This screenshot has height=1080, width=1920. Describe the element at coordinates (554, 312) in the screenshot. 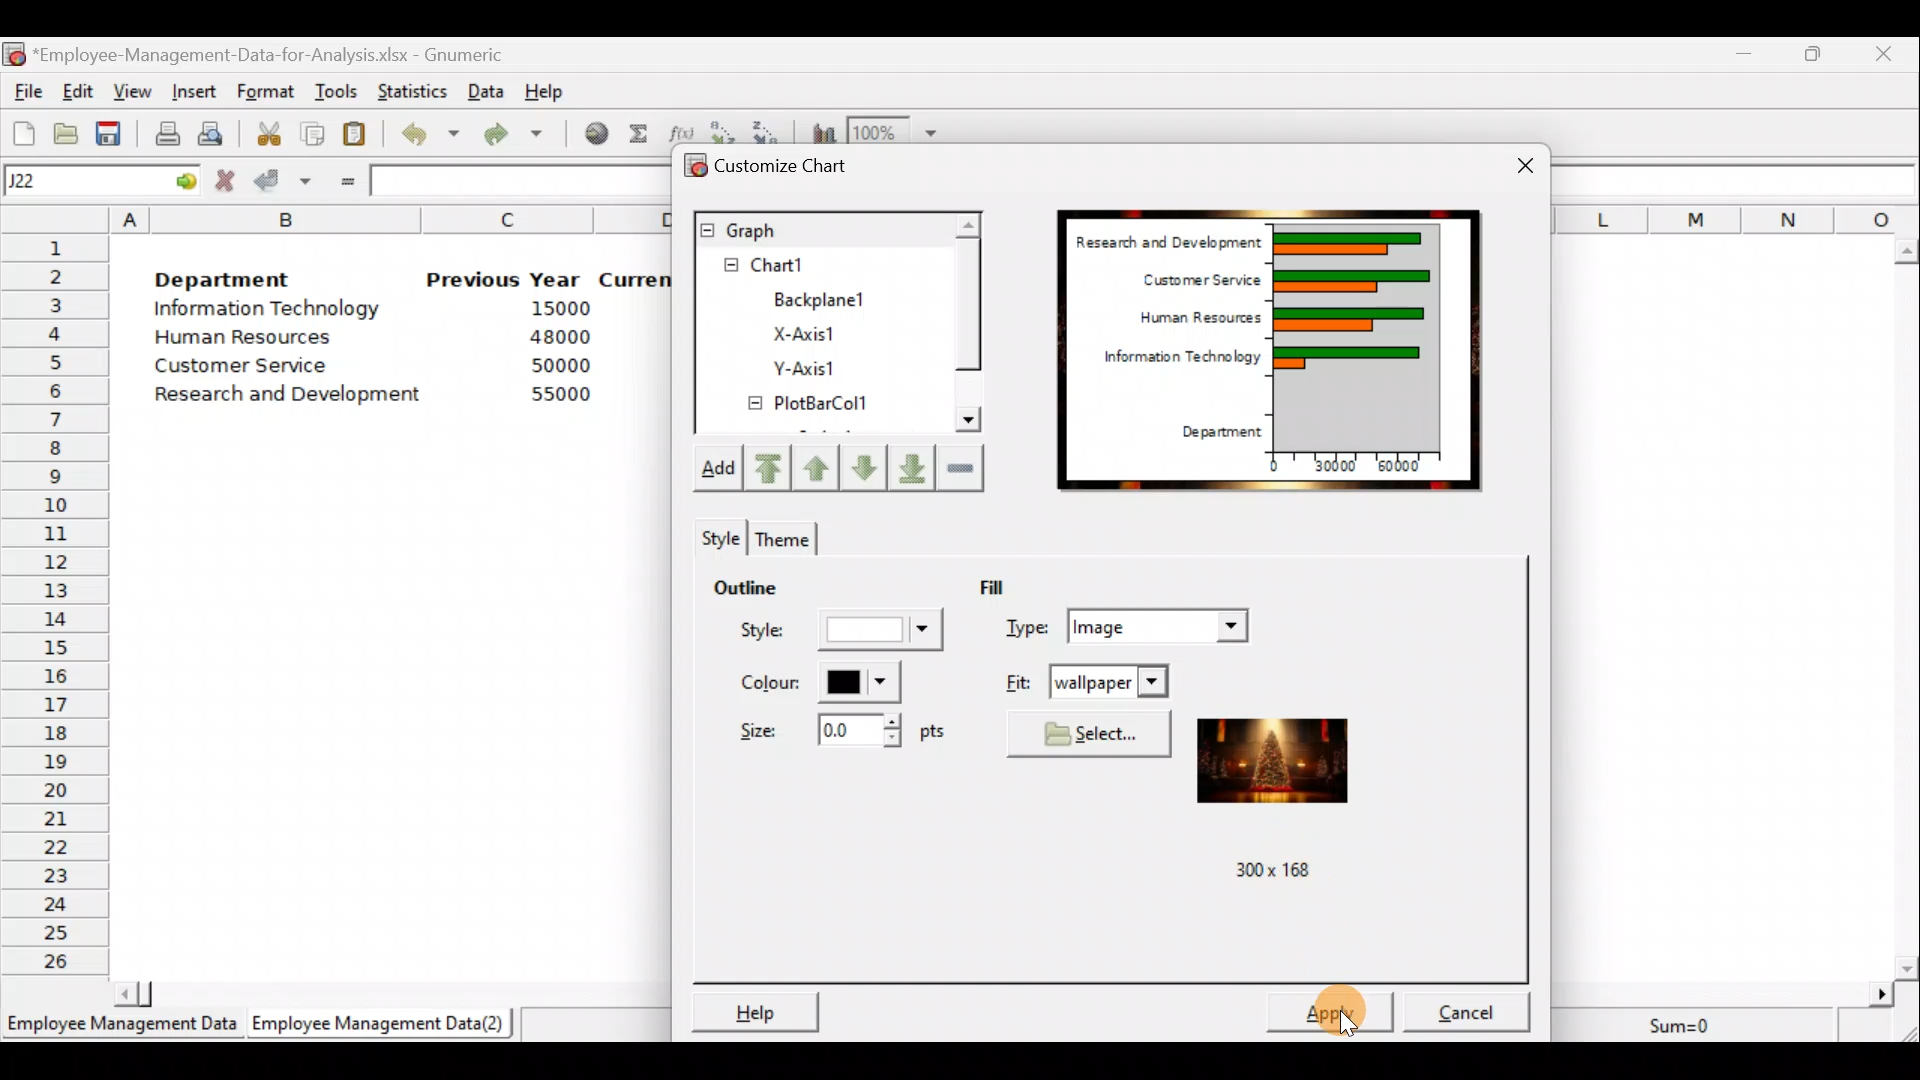

I see `15000` at that location.